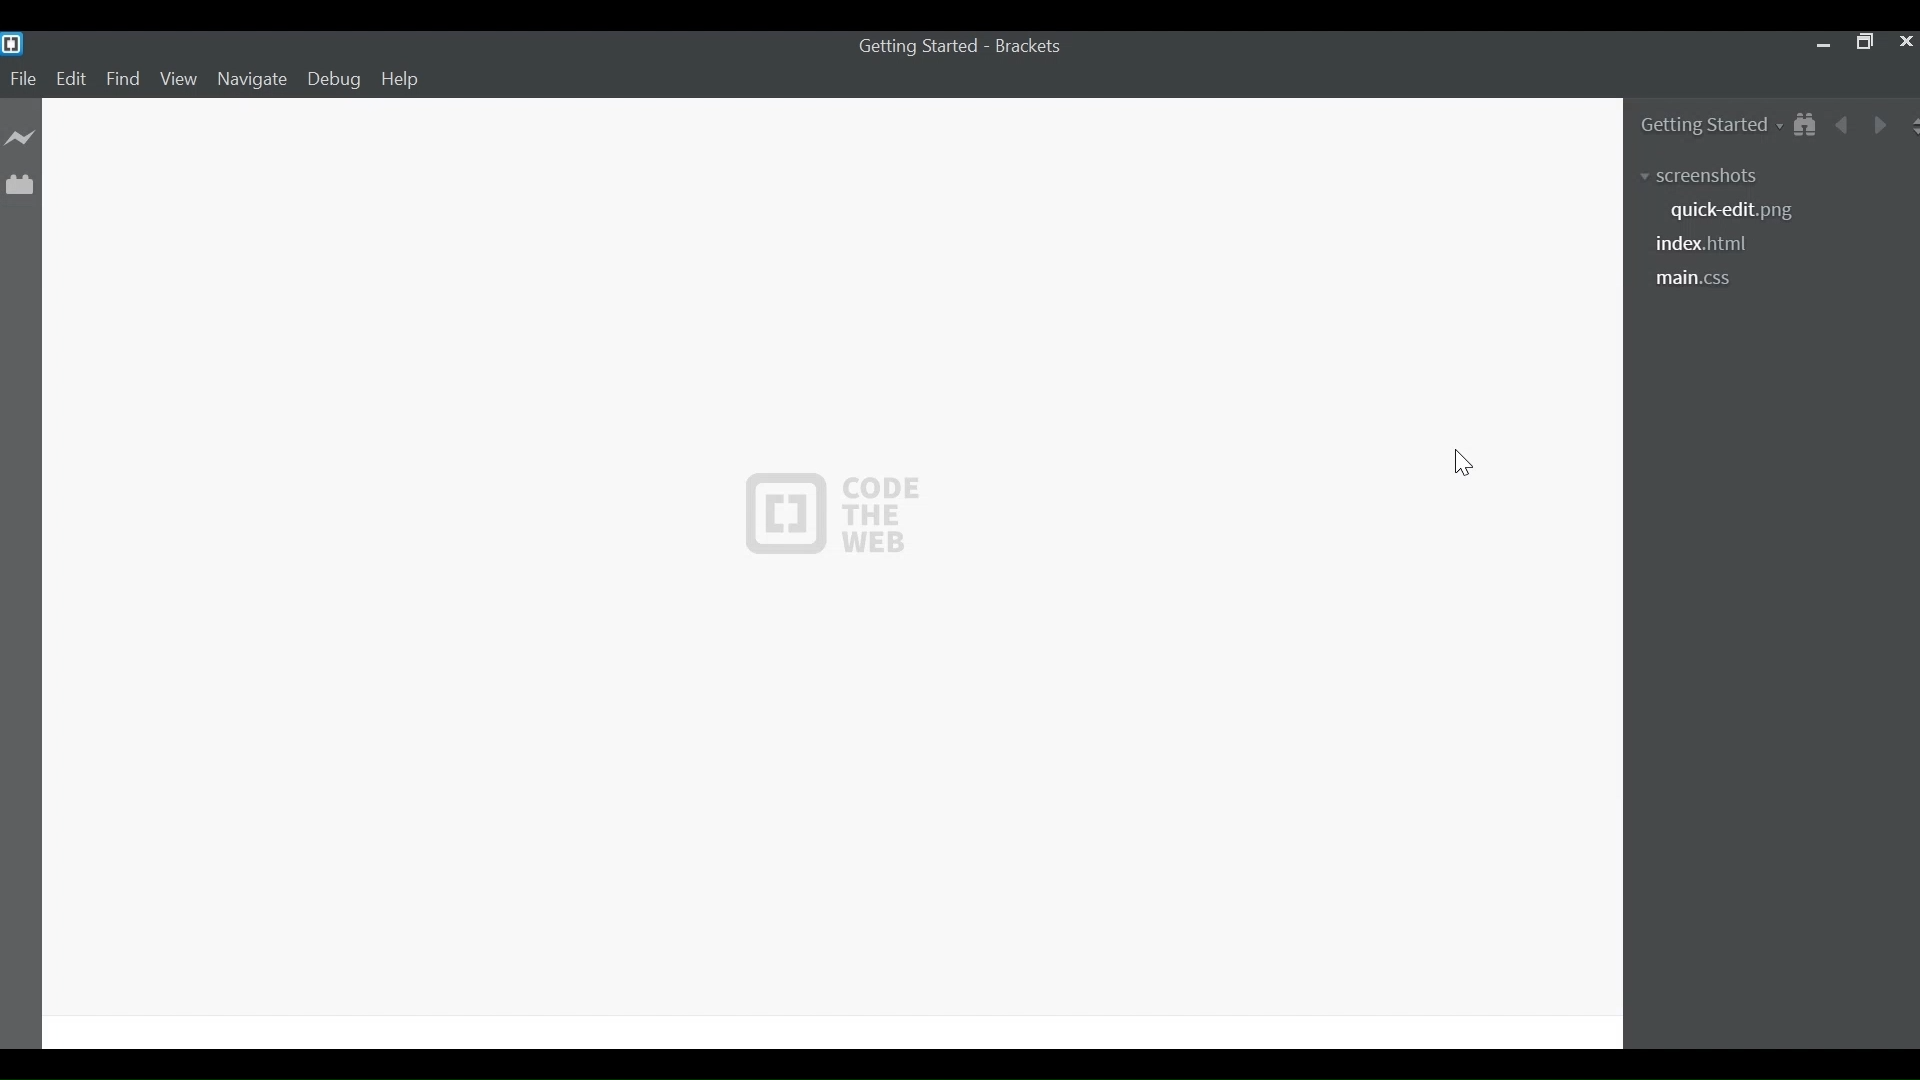  Describe the element at coordinates (1732, 212) in the screenshot. I see `png file` at that location.